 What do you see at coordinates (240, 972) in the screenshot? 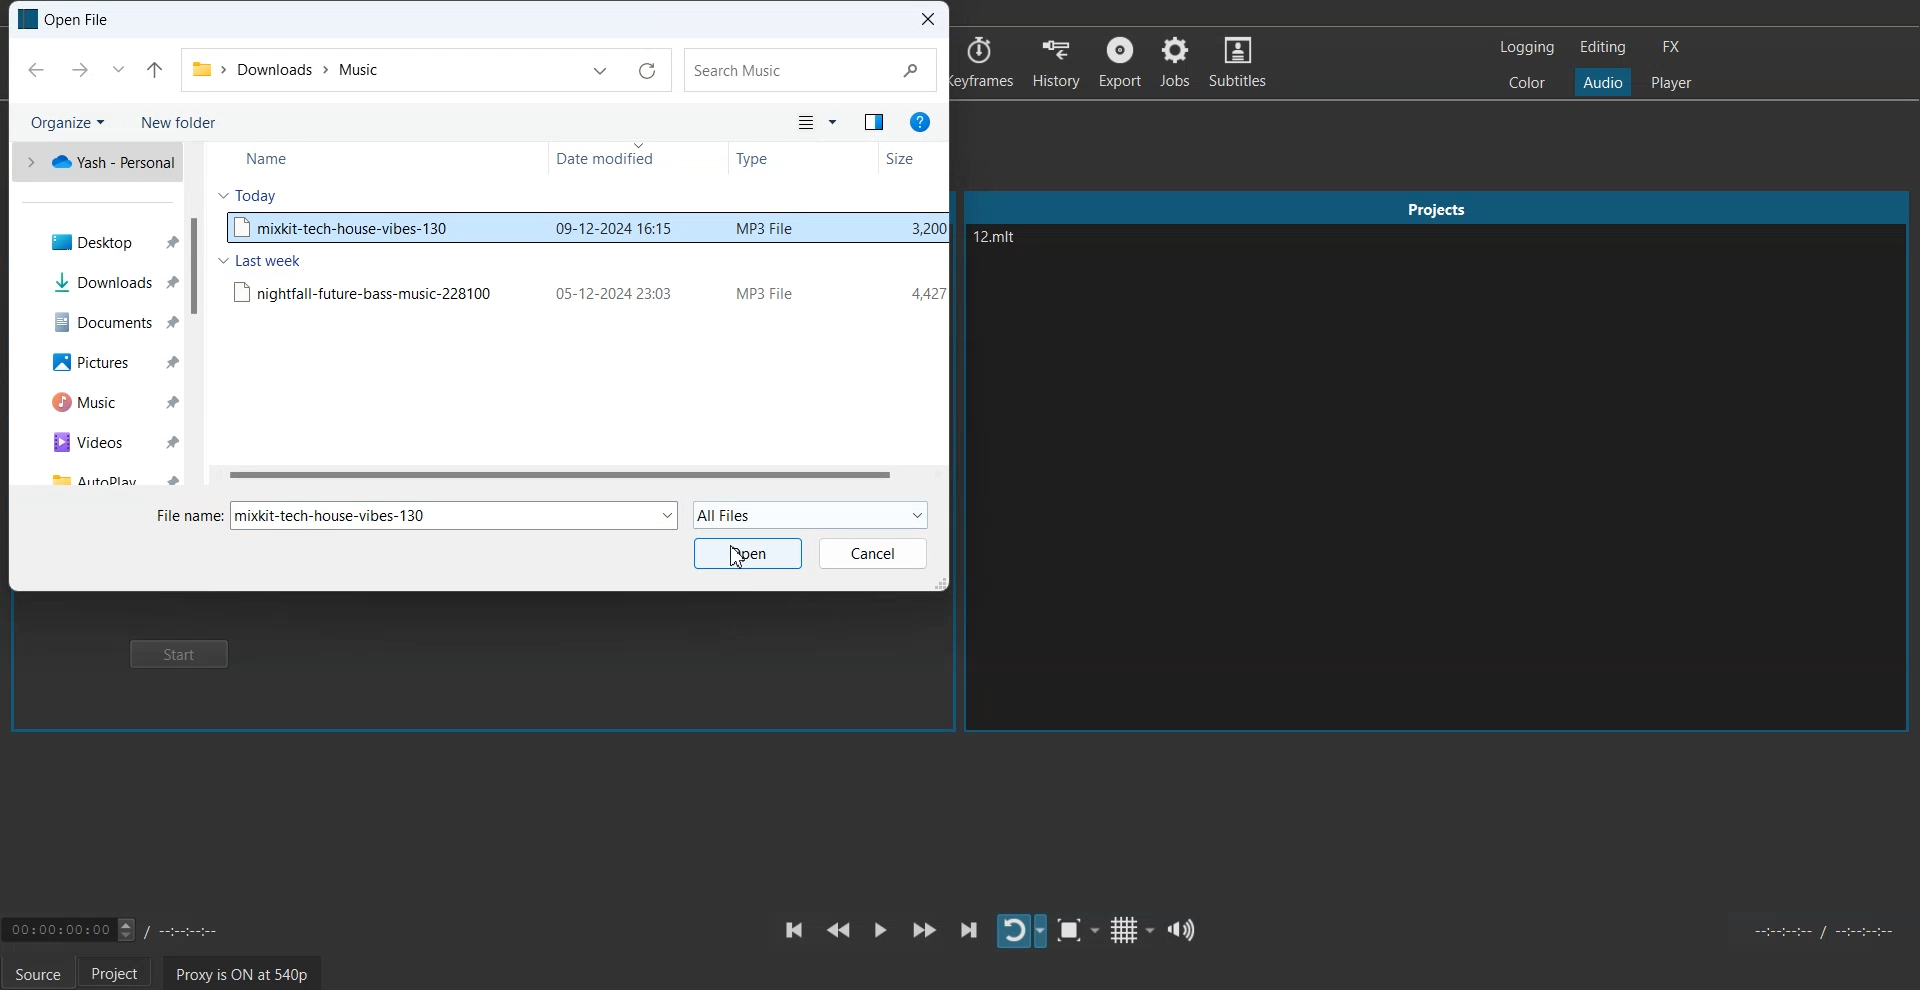
I see `Proxy is ON at 540p ` at bounding box center [240, 972].